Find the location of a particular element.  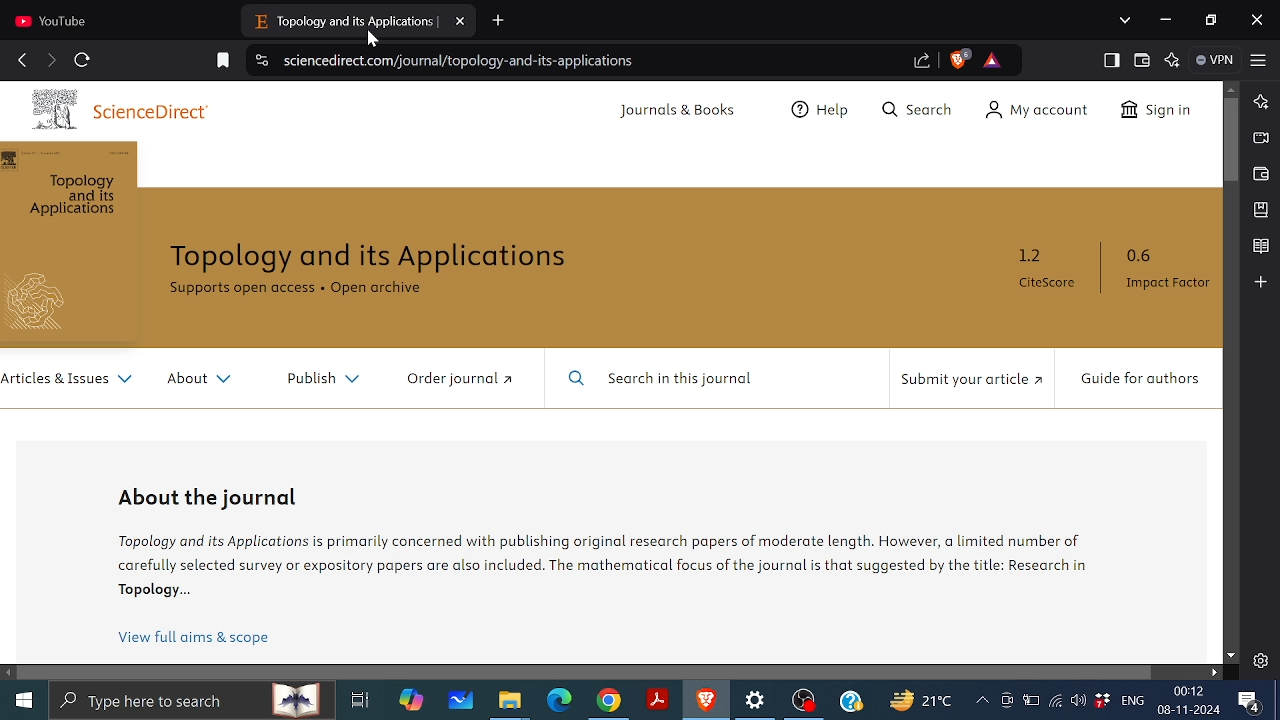

Settings is located at coordinates (1260, 660).